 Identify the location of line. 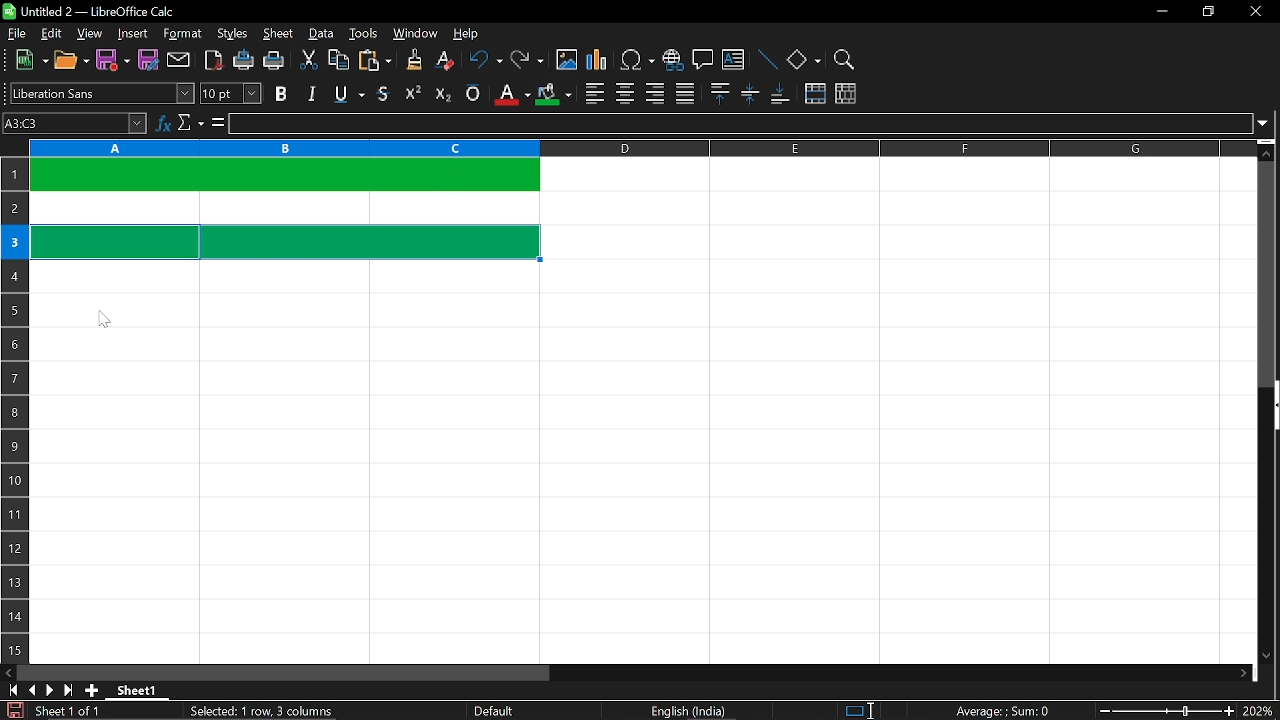
(767, 59).